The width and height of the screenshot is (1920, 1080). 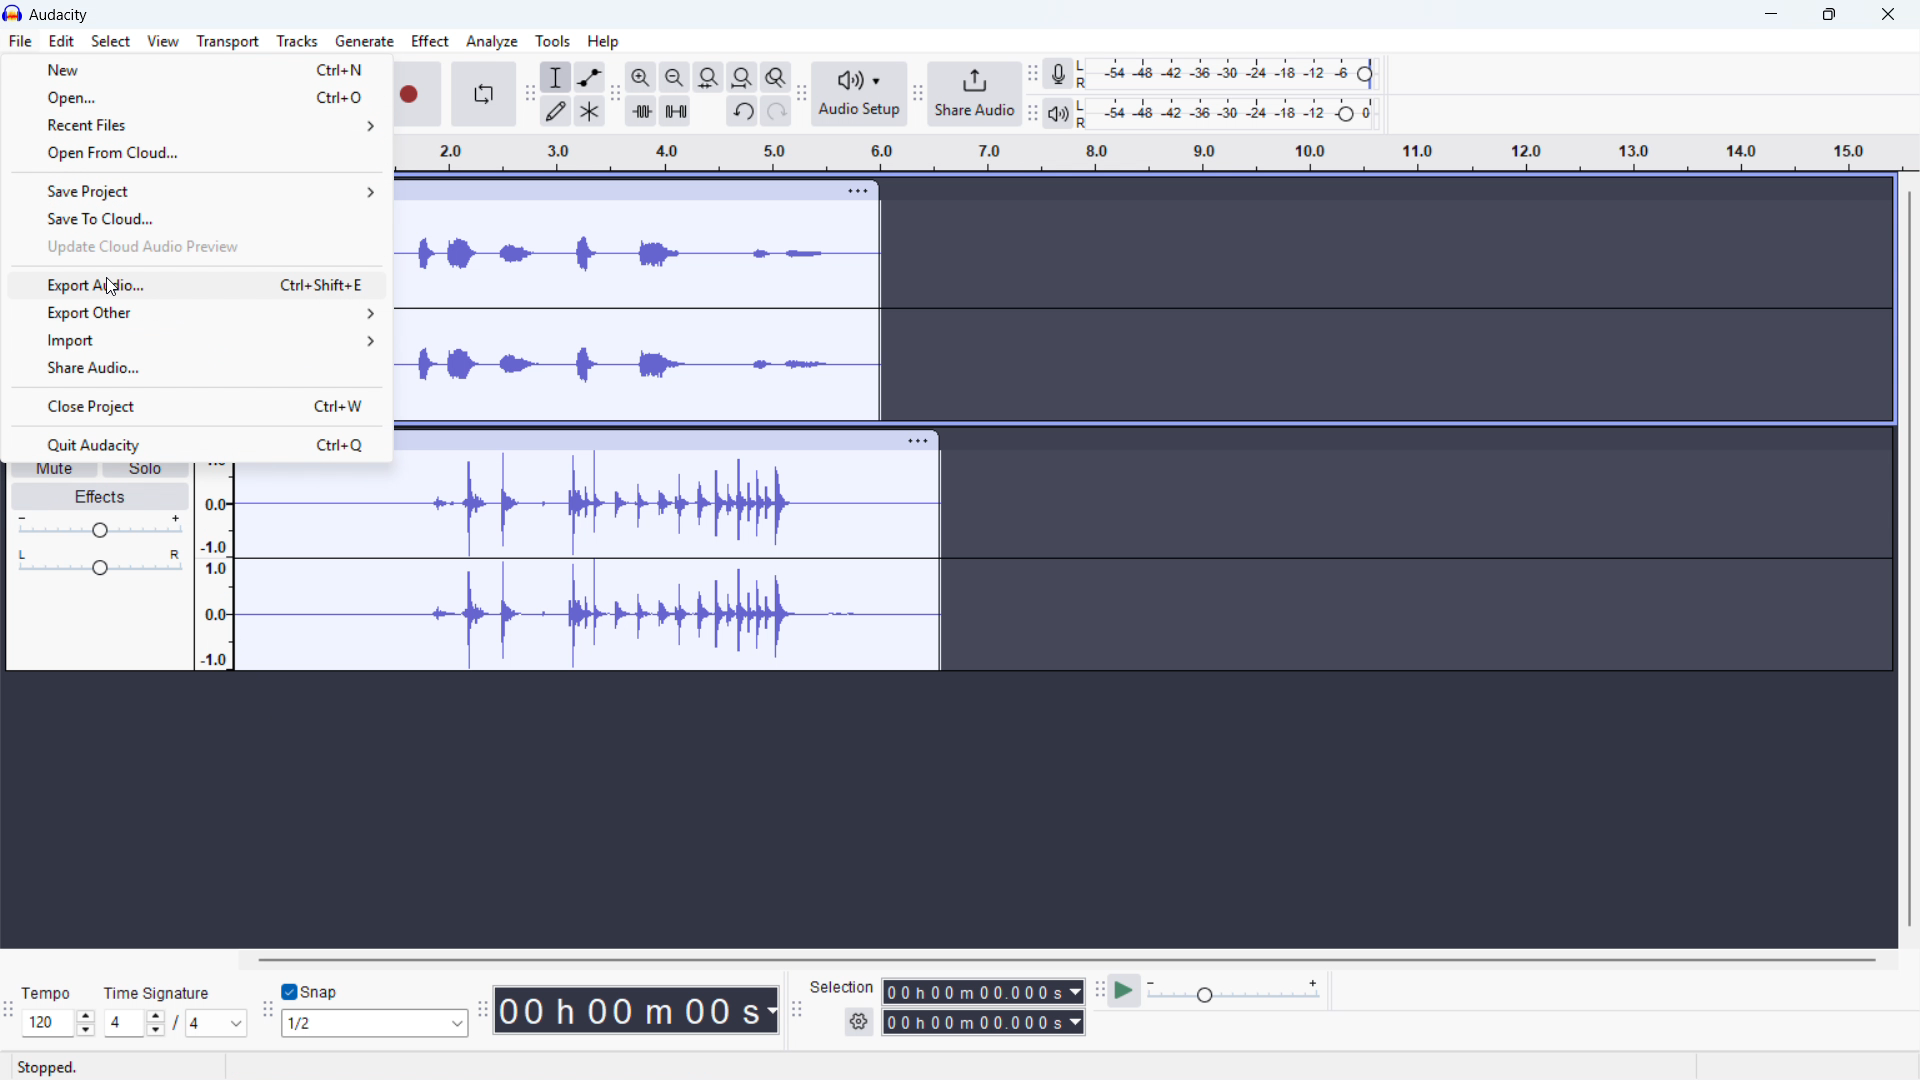 What do you see at coordinates (417, 95) in the screenshot?
I see `Record ` at bounding box center [417, 95].